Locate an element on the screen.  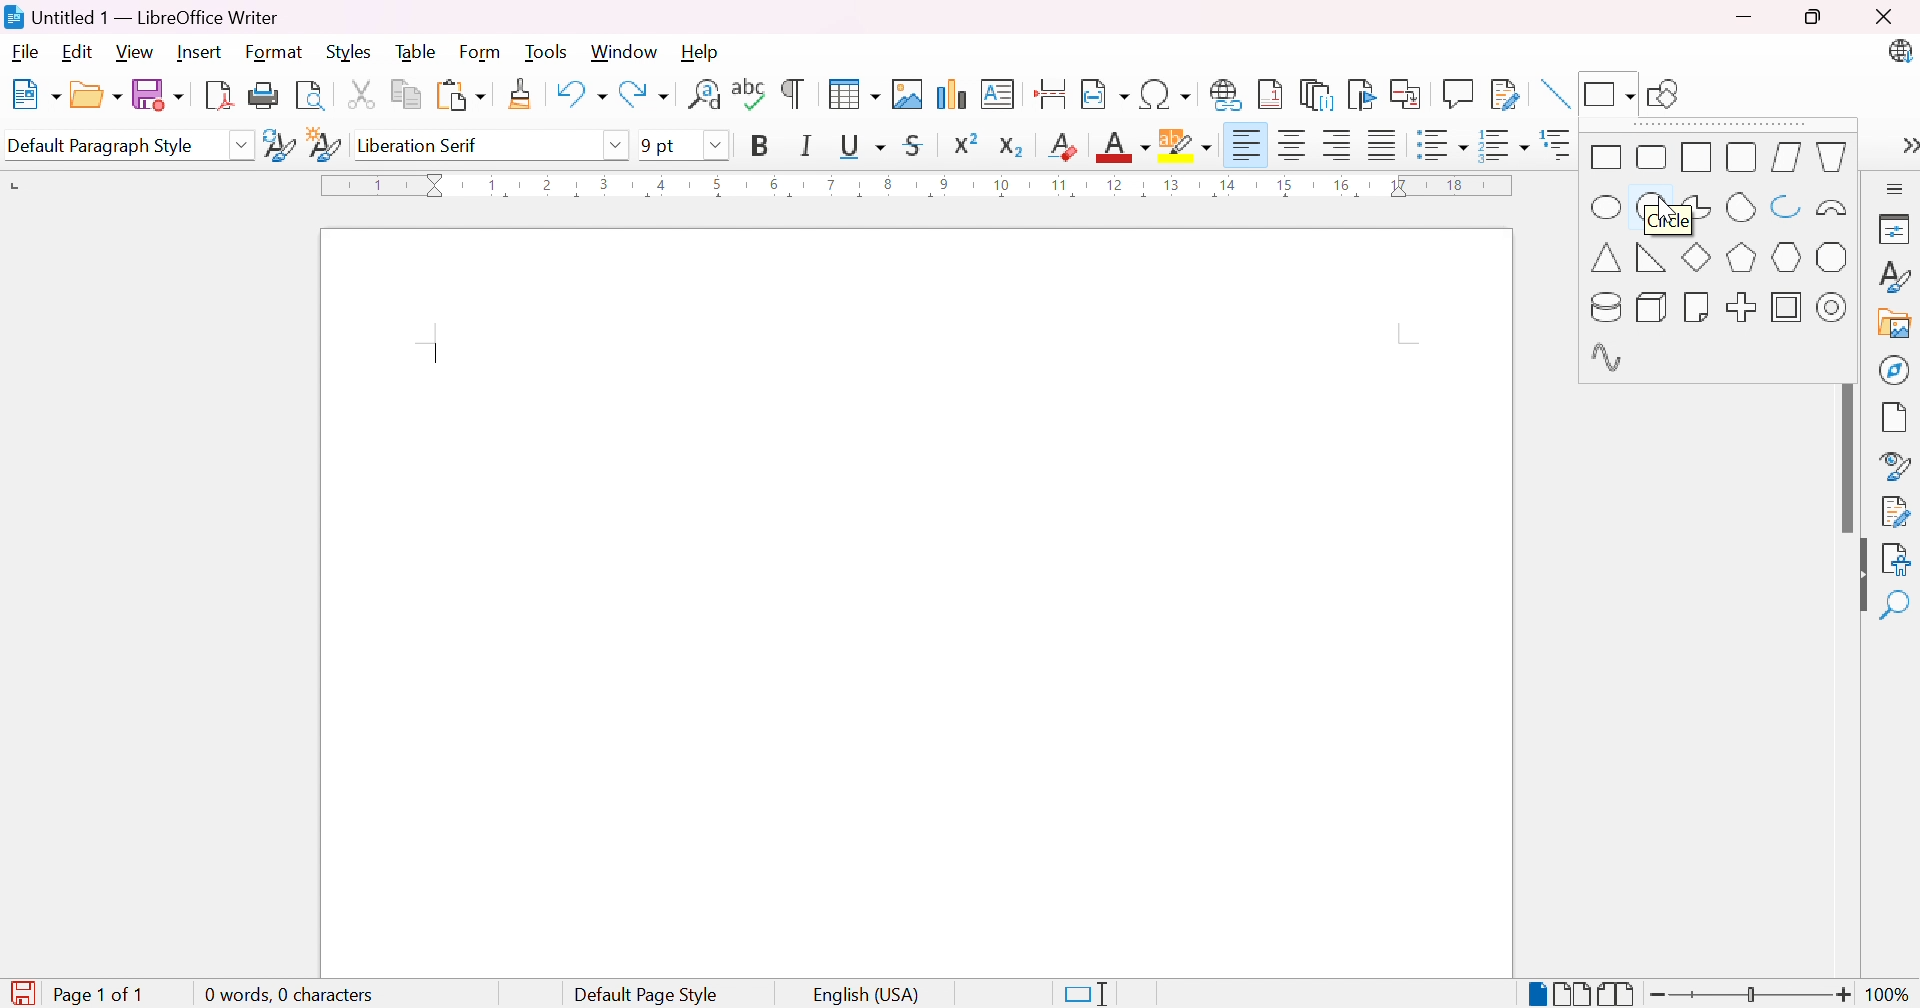
Hide is located at coordinates (1857, 578).